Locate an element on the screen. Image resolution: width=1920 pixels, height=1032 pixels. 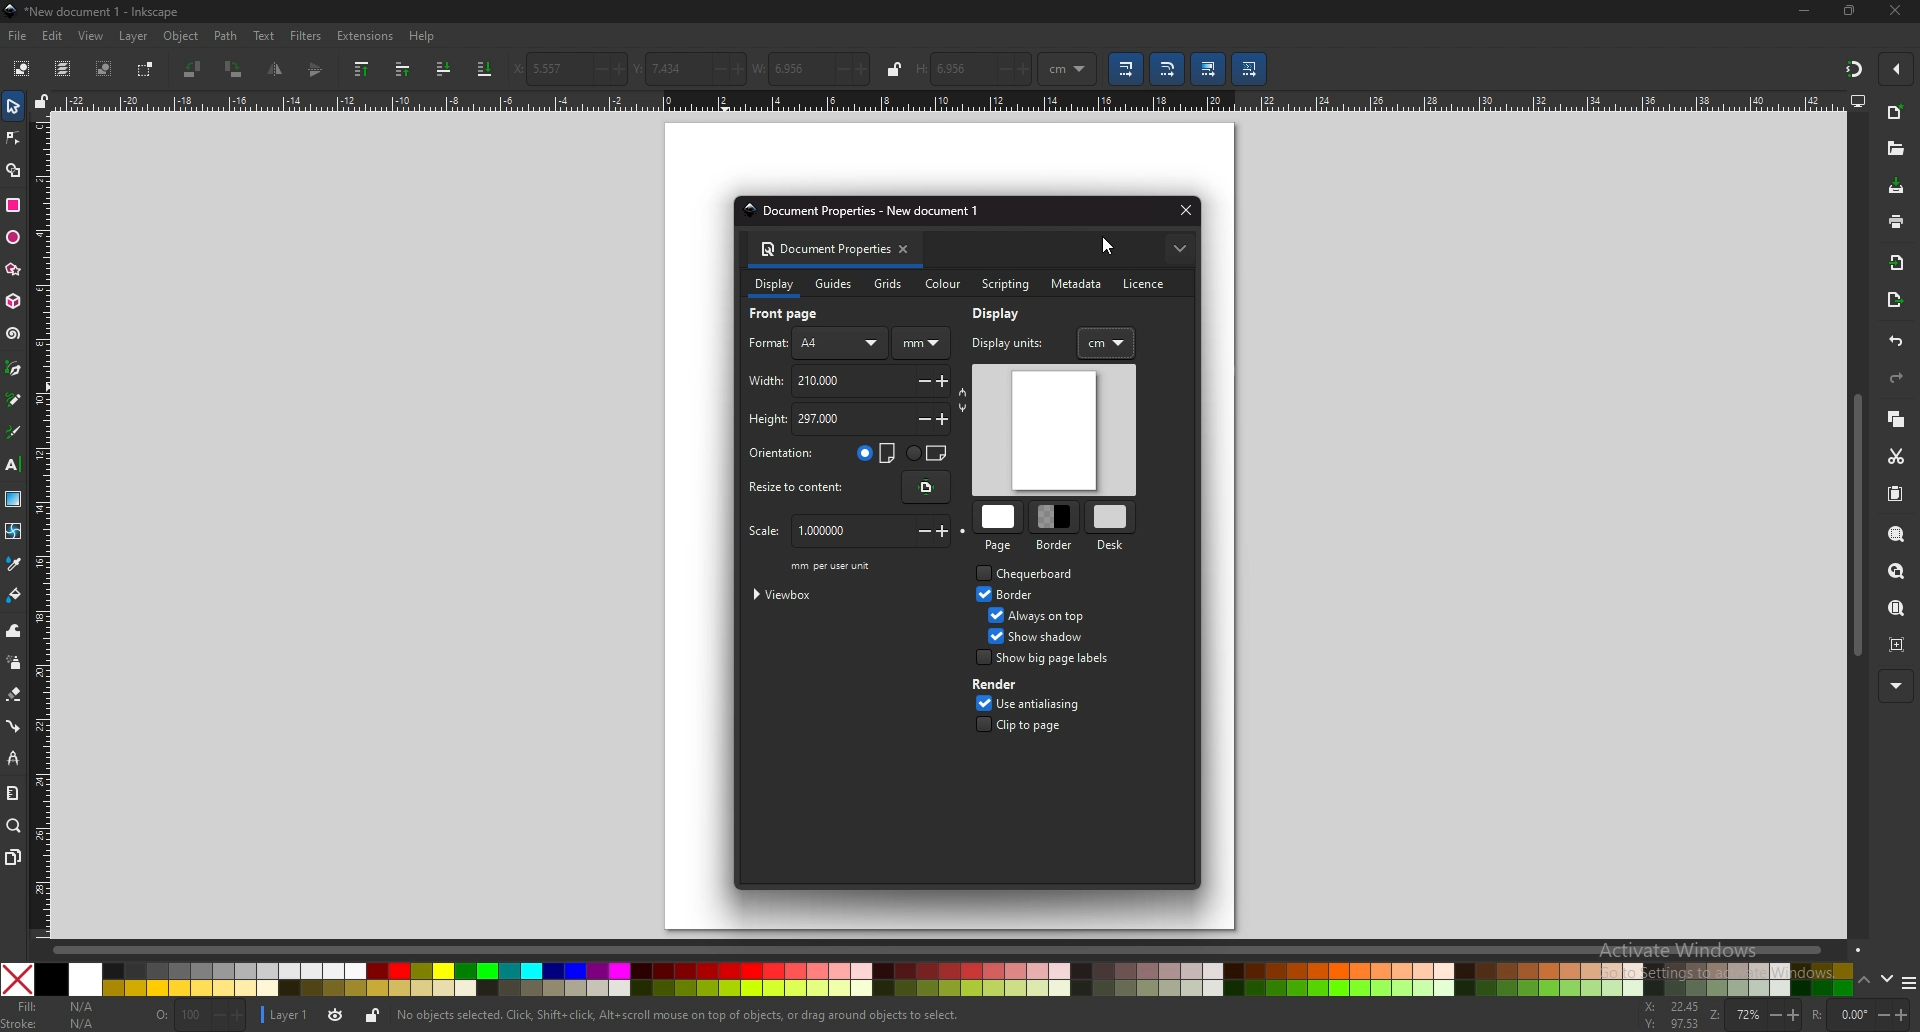
document properties is located at coordinates (822, 250).